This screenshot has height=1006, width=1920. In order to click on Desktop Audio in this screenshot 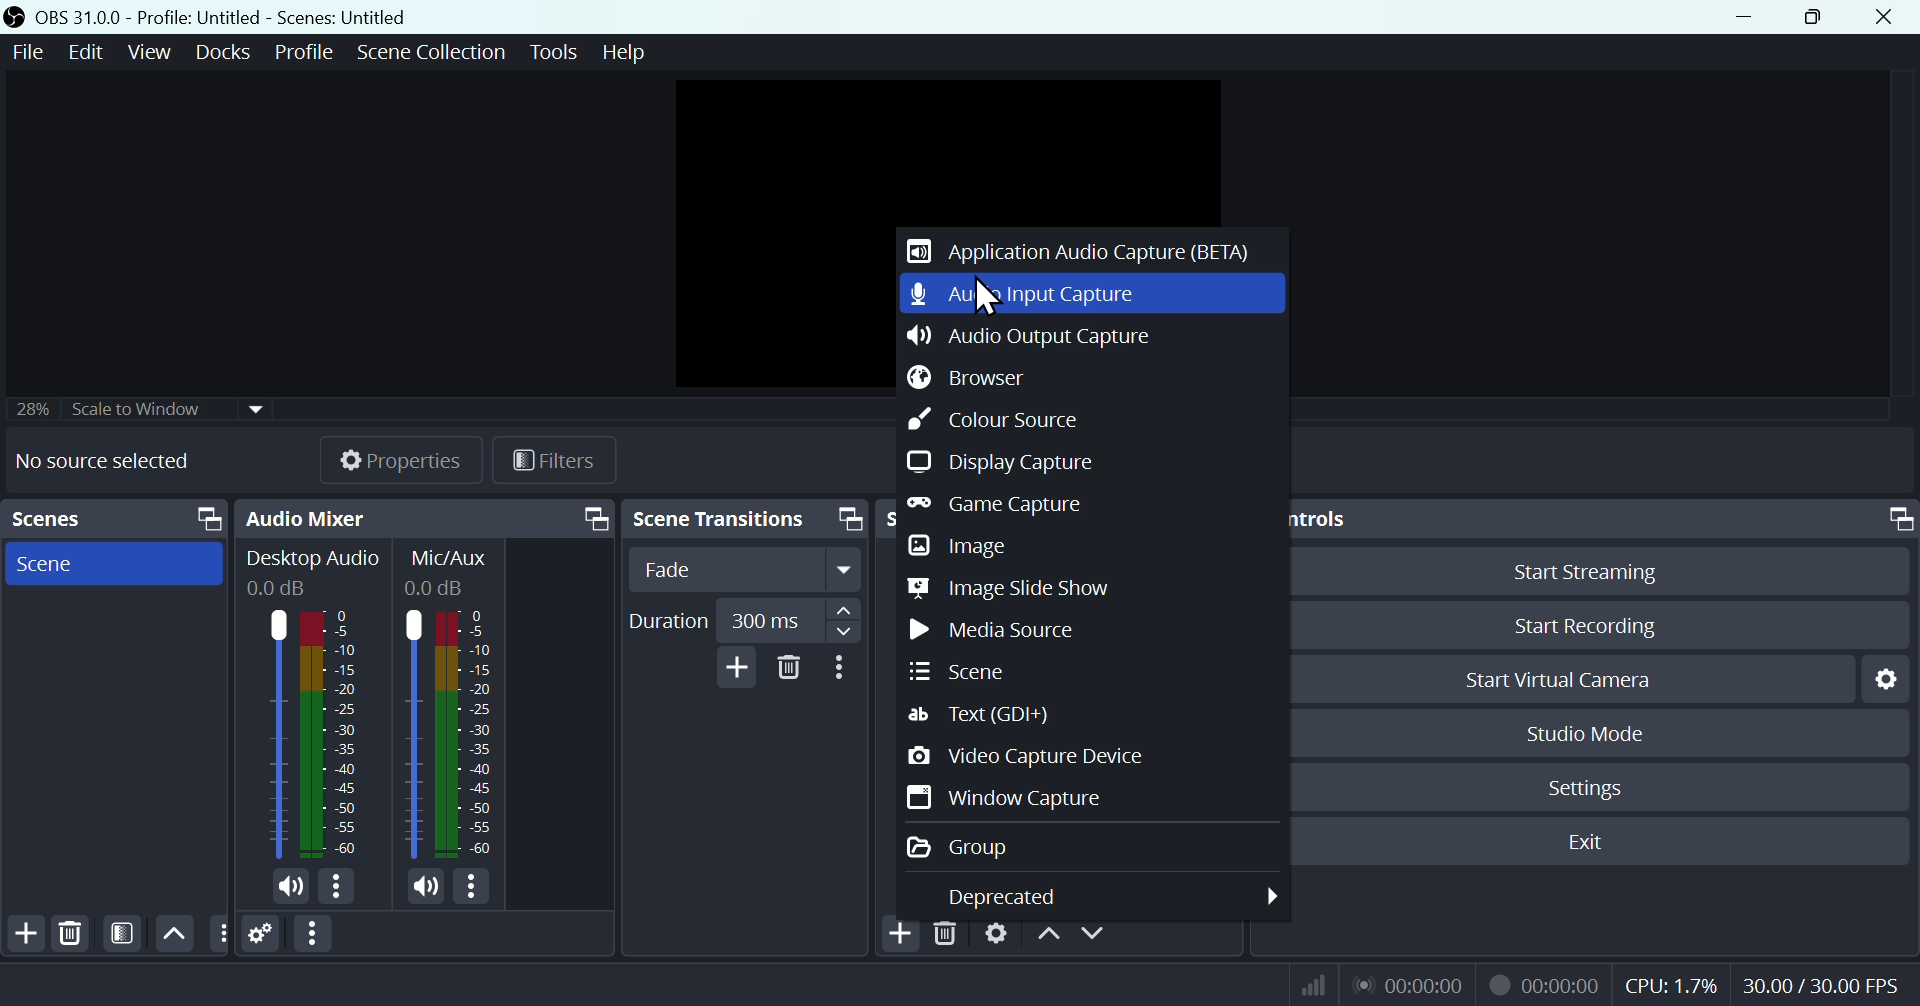, I will do `click(313, 560)`.